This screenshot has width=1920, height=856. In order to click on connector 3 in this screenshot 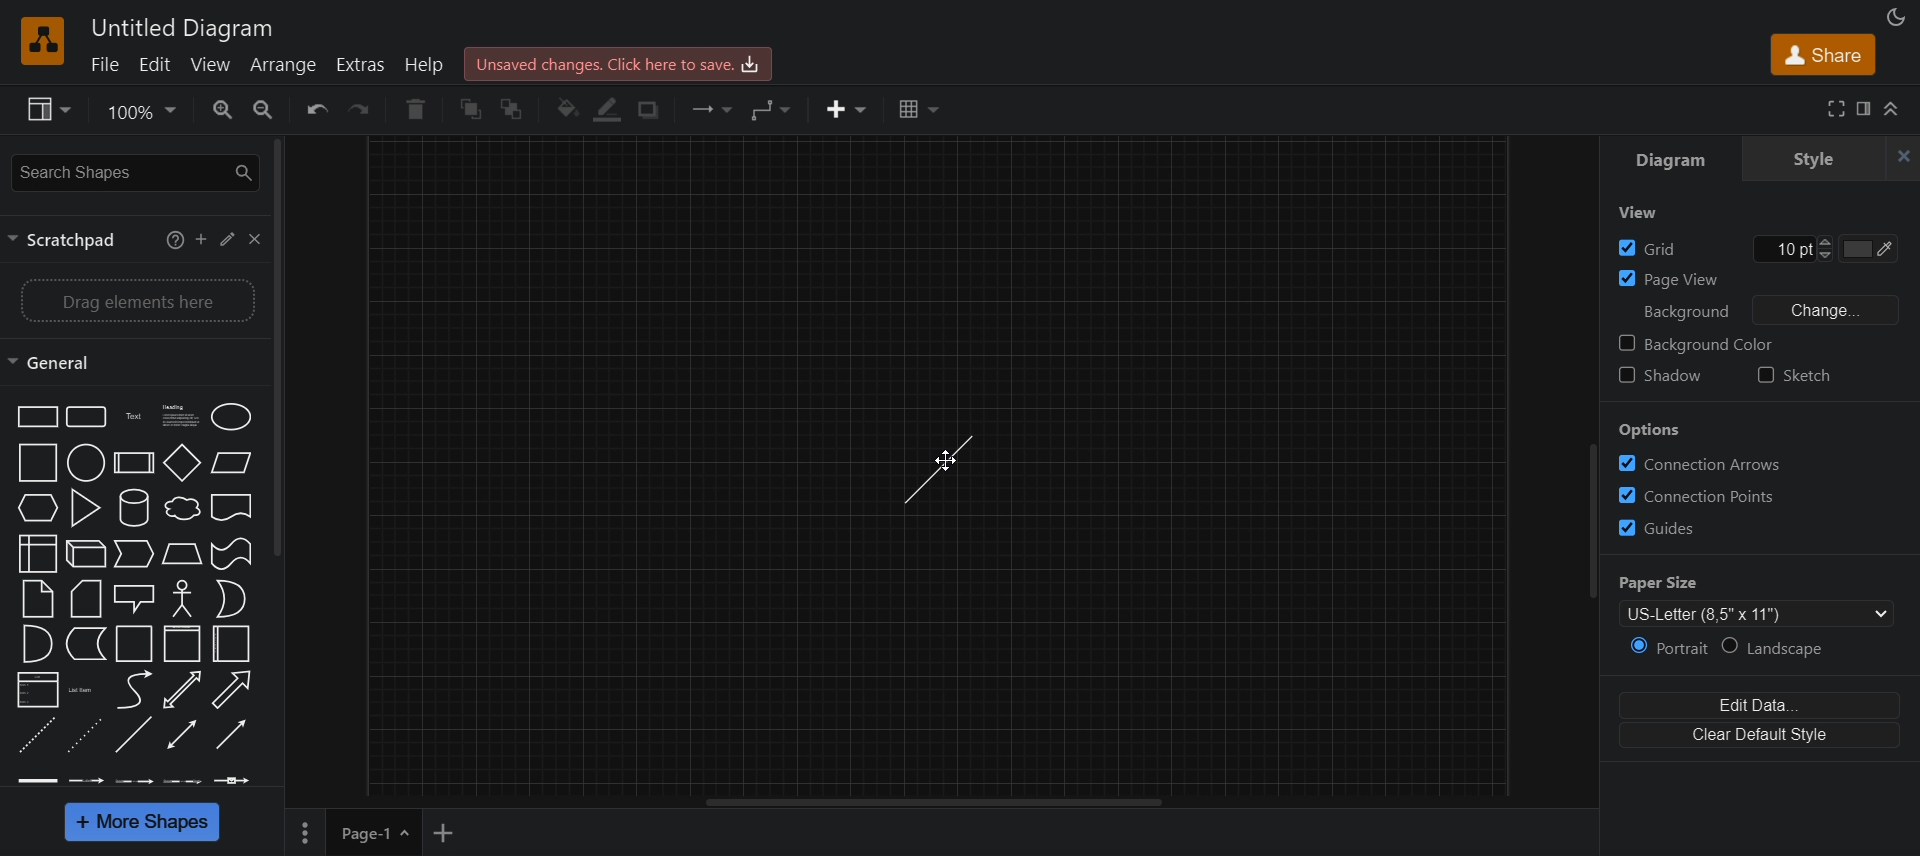, I will do `click(135, 780)`.